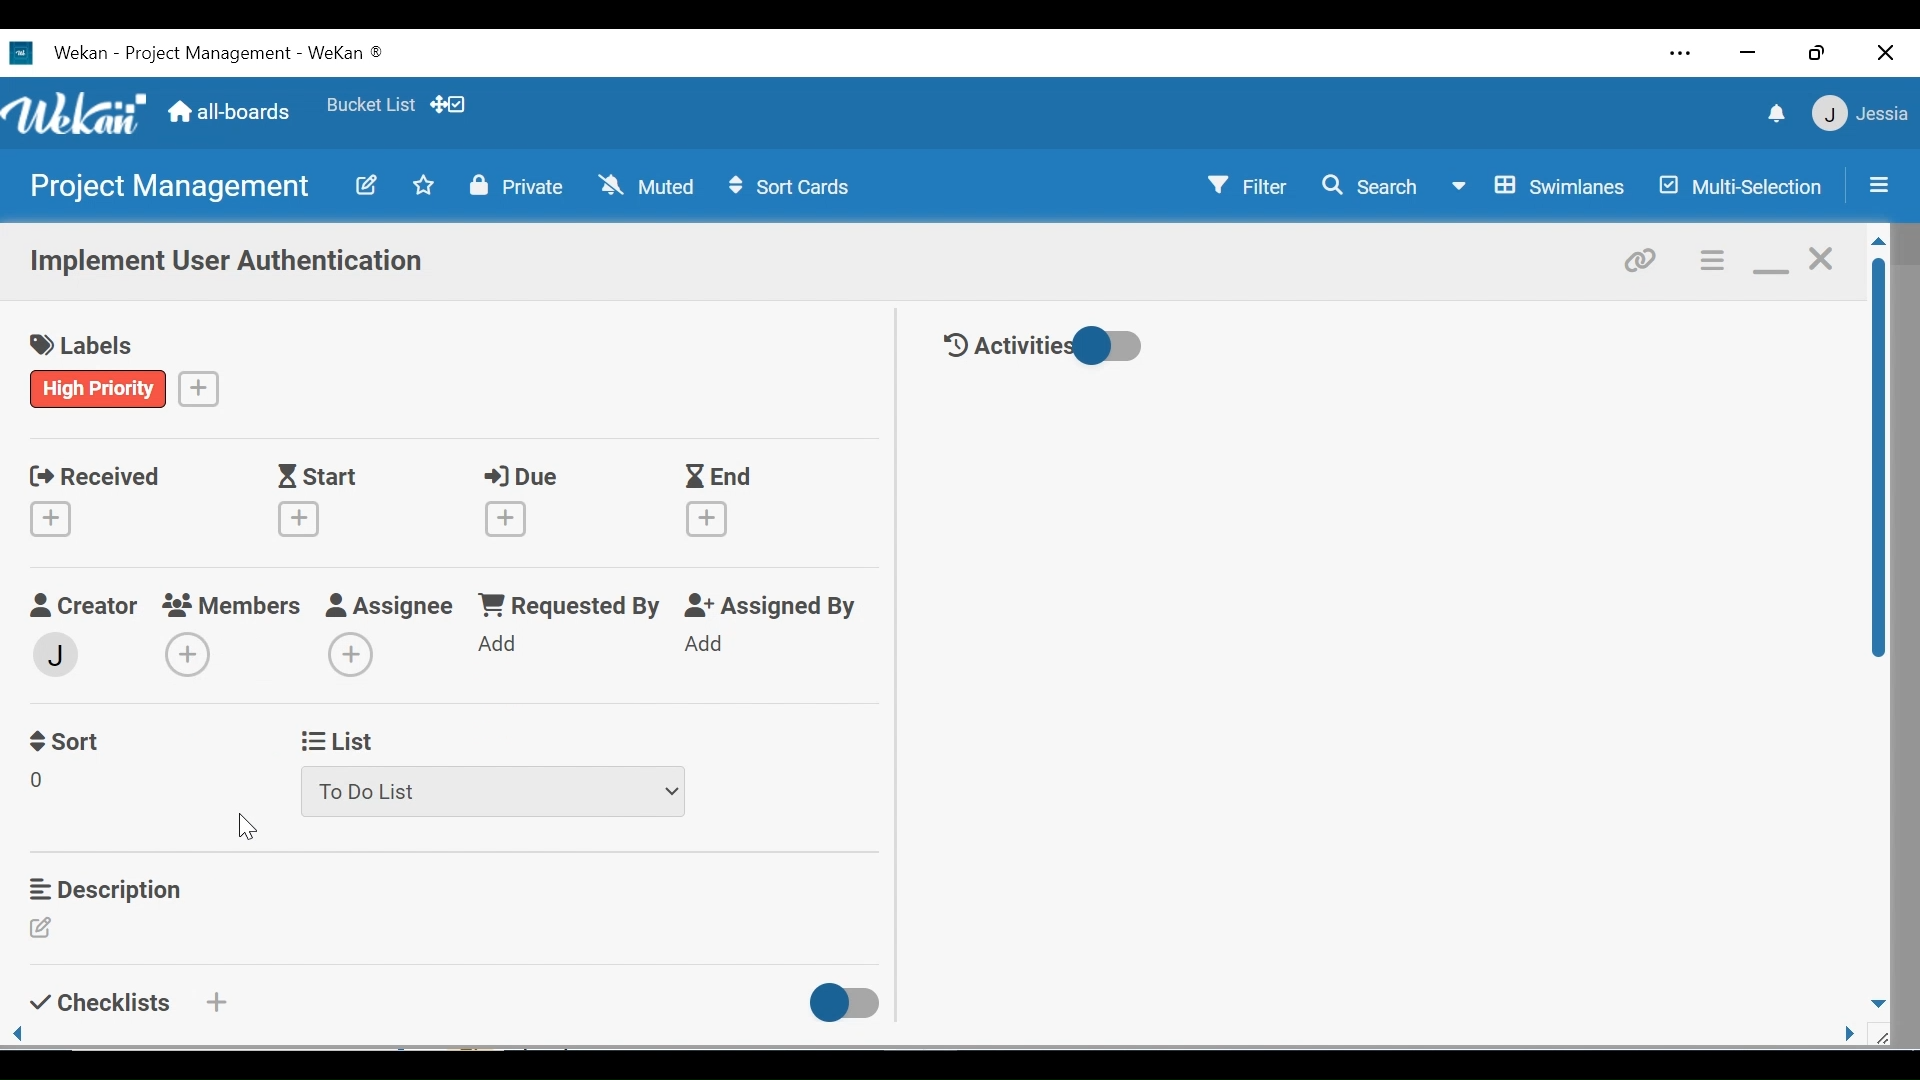 This screenshot has height=1080, width=1920. I want to click on admin, so click(61, 653).